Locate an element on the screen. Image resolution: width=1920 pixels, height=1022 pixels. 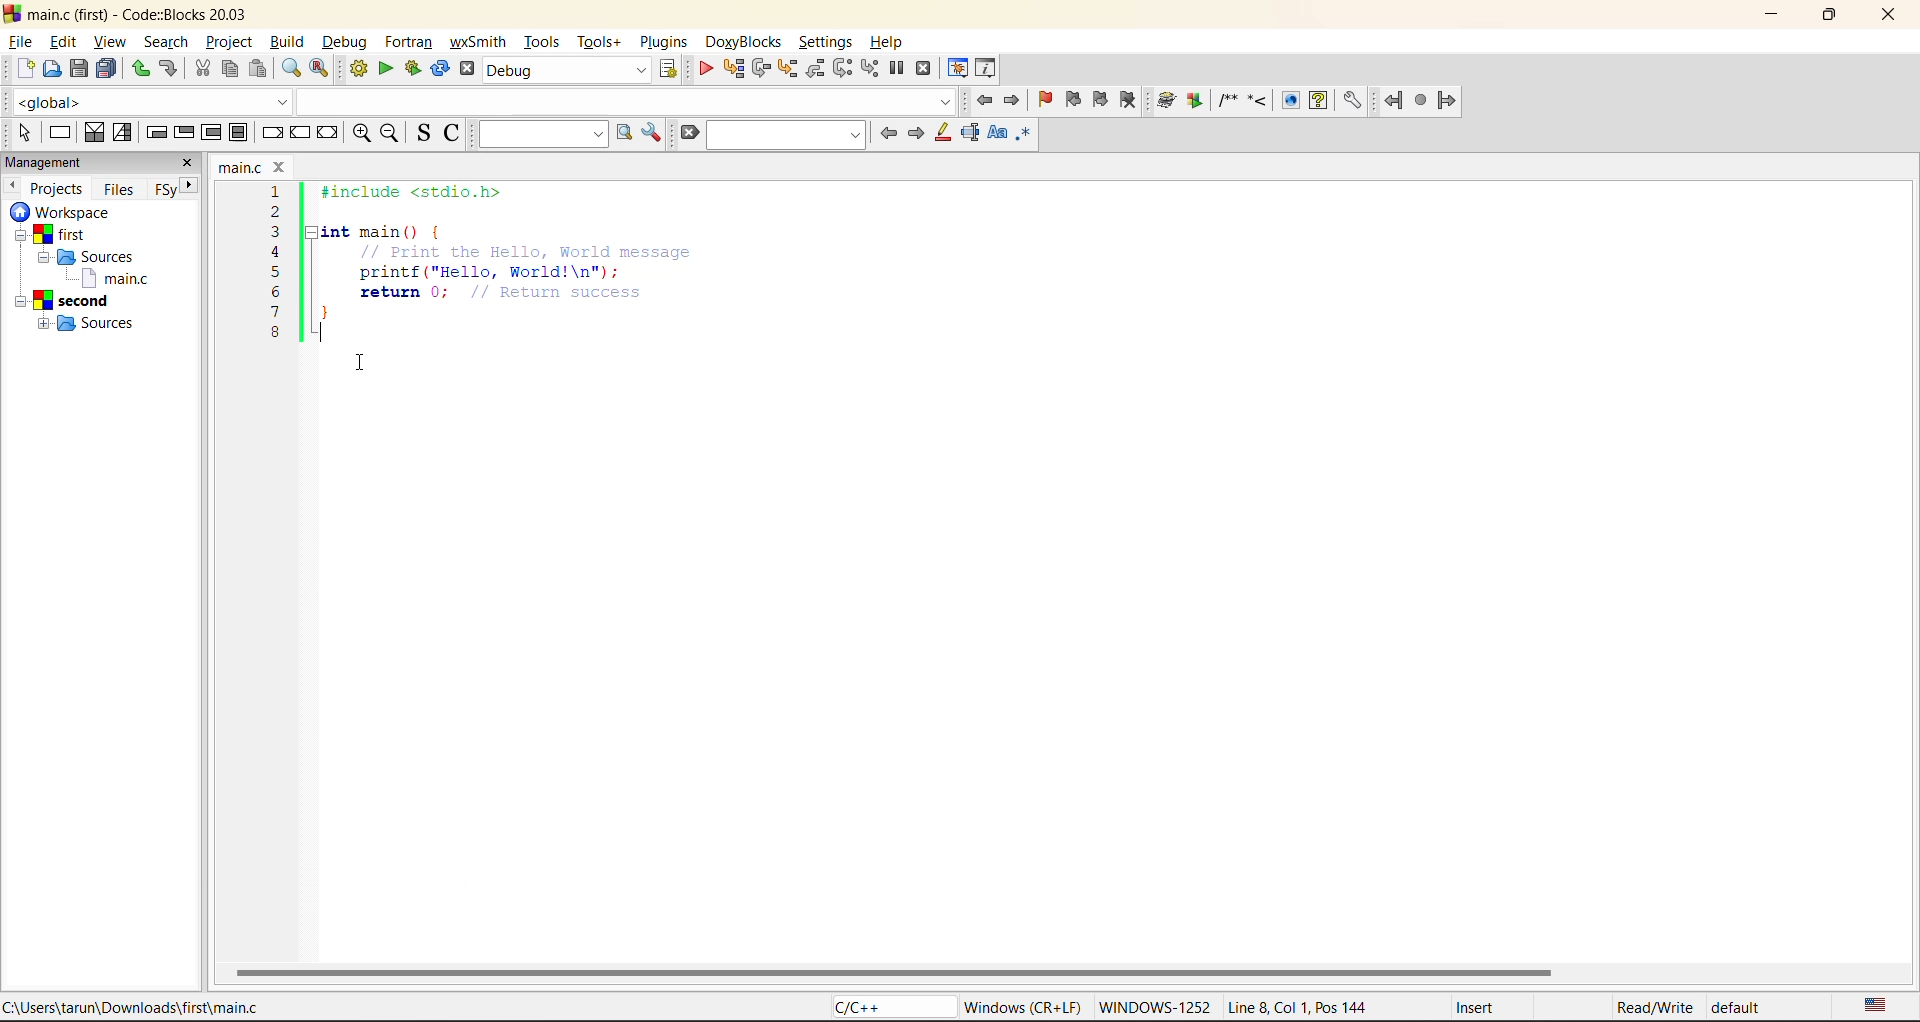
show select target dialog is located at coordinates (671, 72).